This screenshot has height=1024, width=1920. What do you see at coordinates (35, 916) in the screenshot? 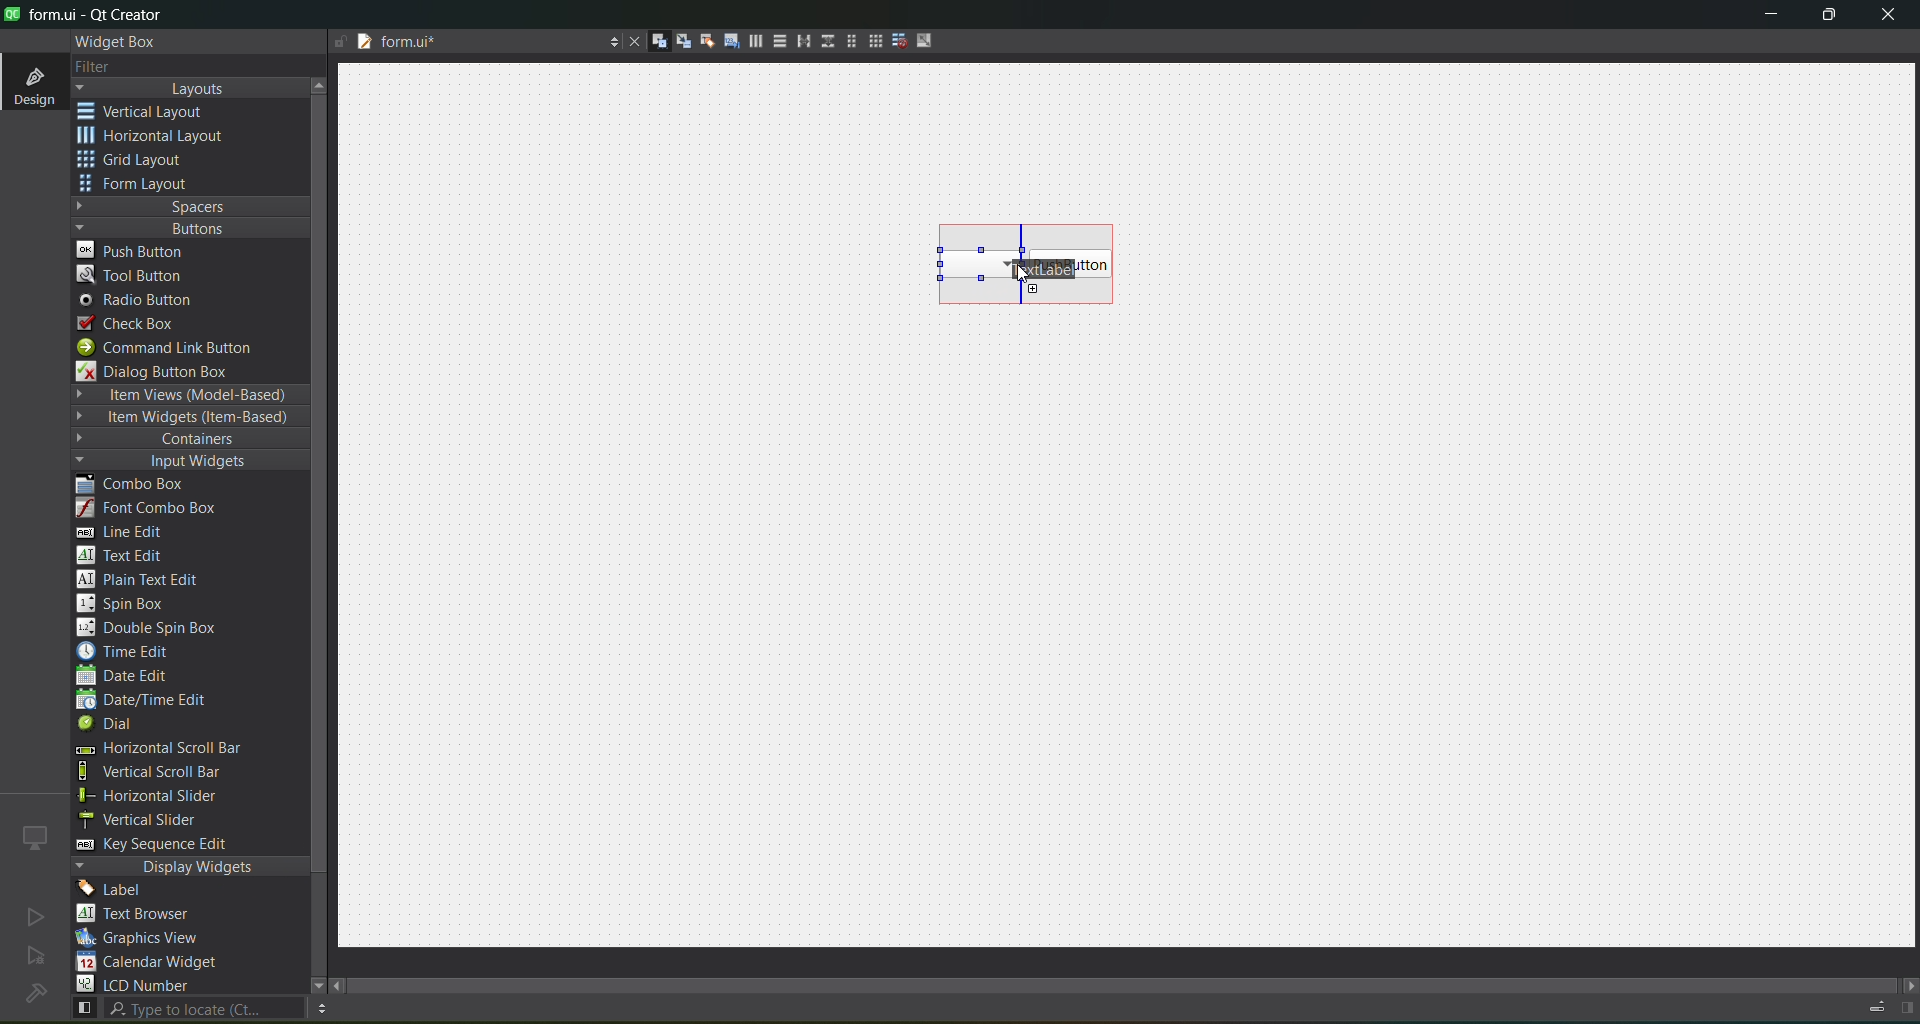
I see `no active project` at bounding box center [35, 916].